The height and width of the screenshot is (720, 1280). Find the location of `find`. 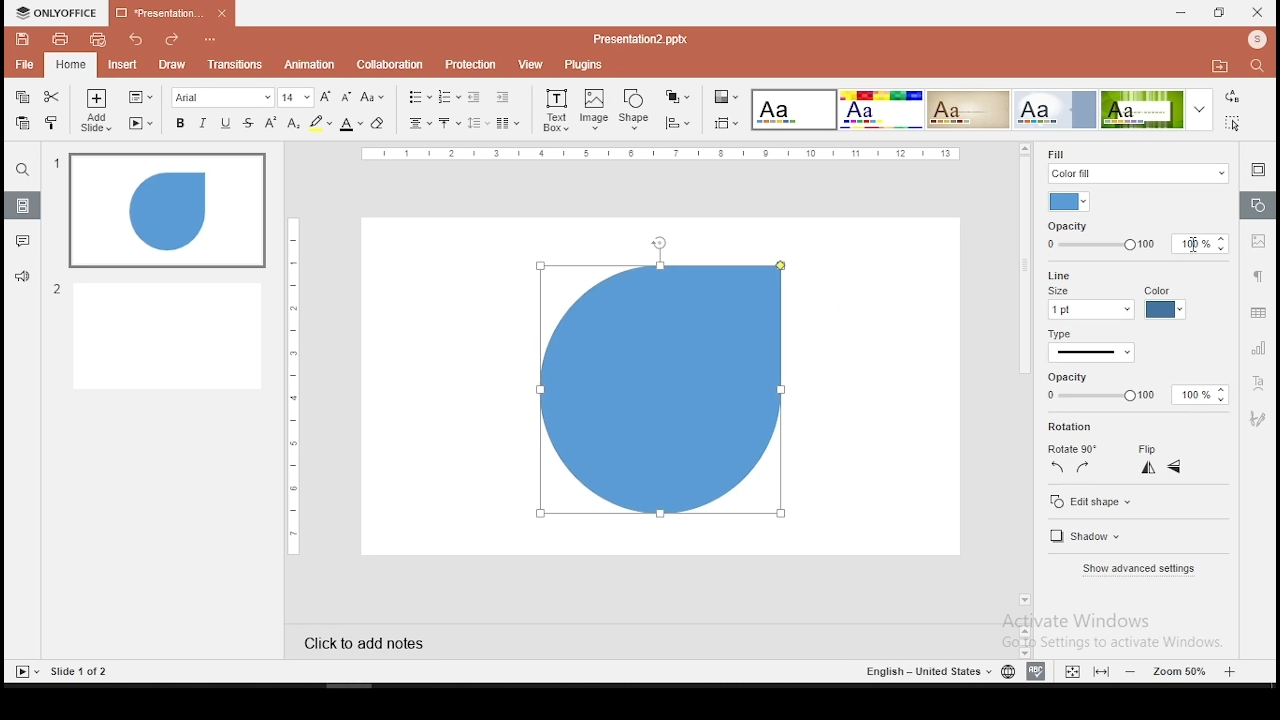

find is located at coordinates (22, 172).